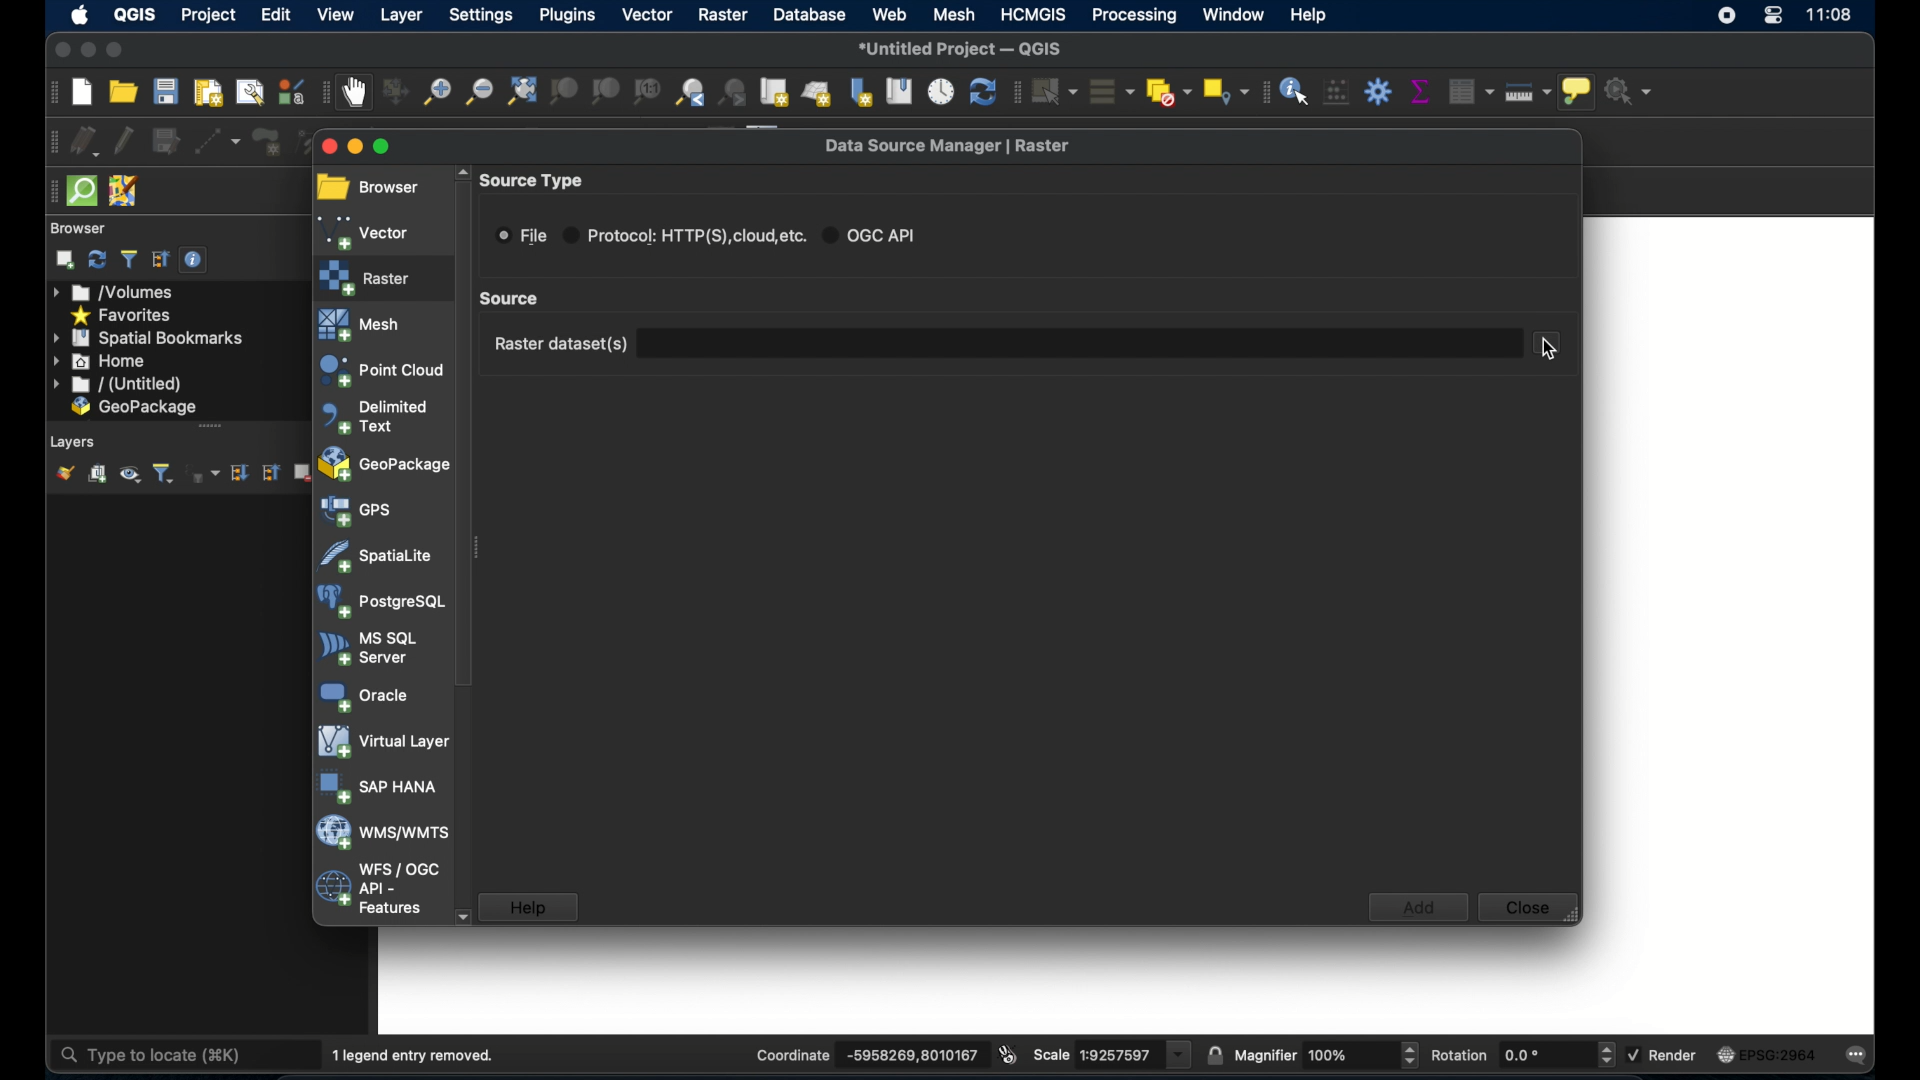 The image size is (1920, 1080). Describe the element at coordinates (49, 92) in the screenshot. I see `project toolbar` at that location.